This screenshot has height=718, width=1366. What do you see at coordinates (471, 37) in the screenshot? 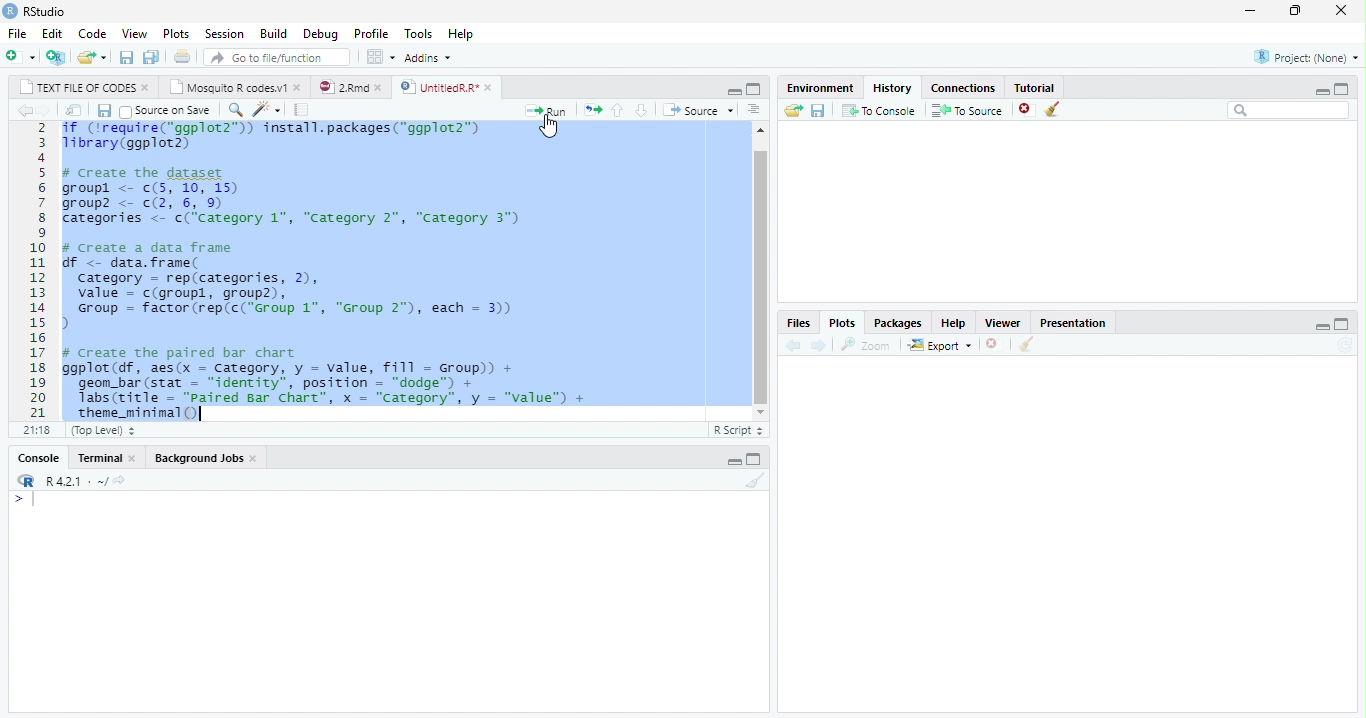
I see `help` at bounding box center [471, 37].